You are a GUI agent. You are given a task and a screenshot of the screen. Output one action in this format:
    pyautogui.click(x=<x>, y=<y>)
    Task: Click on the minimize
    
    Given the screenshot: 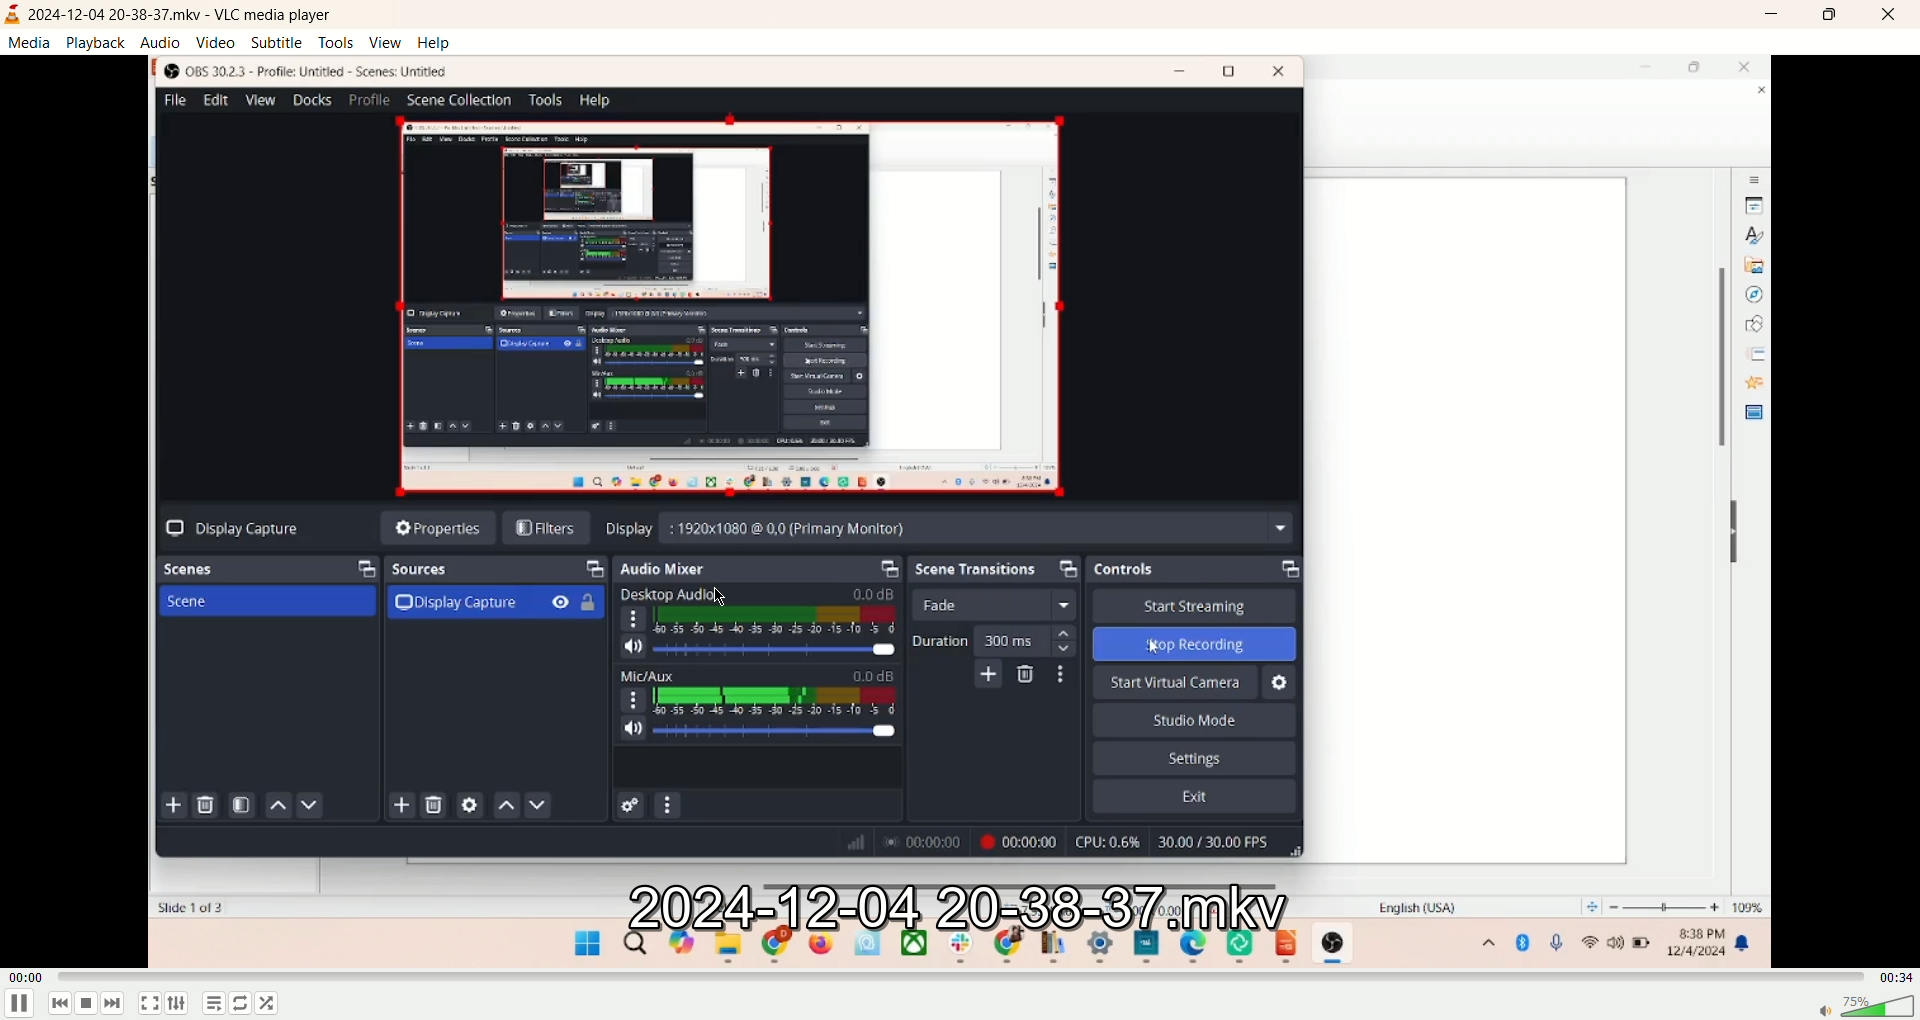 What is the action you would take?
    pyautogui.click(x=1773, y=14)
    